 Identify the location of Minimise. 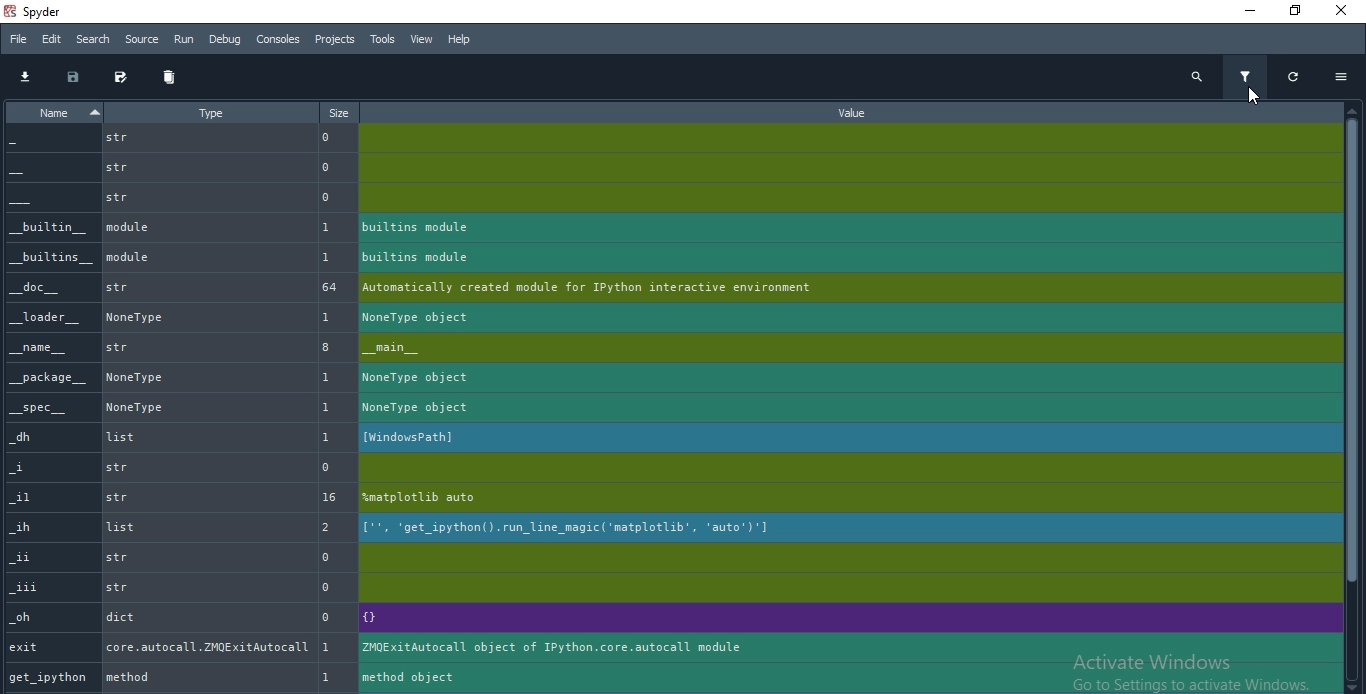
(1250, 12).